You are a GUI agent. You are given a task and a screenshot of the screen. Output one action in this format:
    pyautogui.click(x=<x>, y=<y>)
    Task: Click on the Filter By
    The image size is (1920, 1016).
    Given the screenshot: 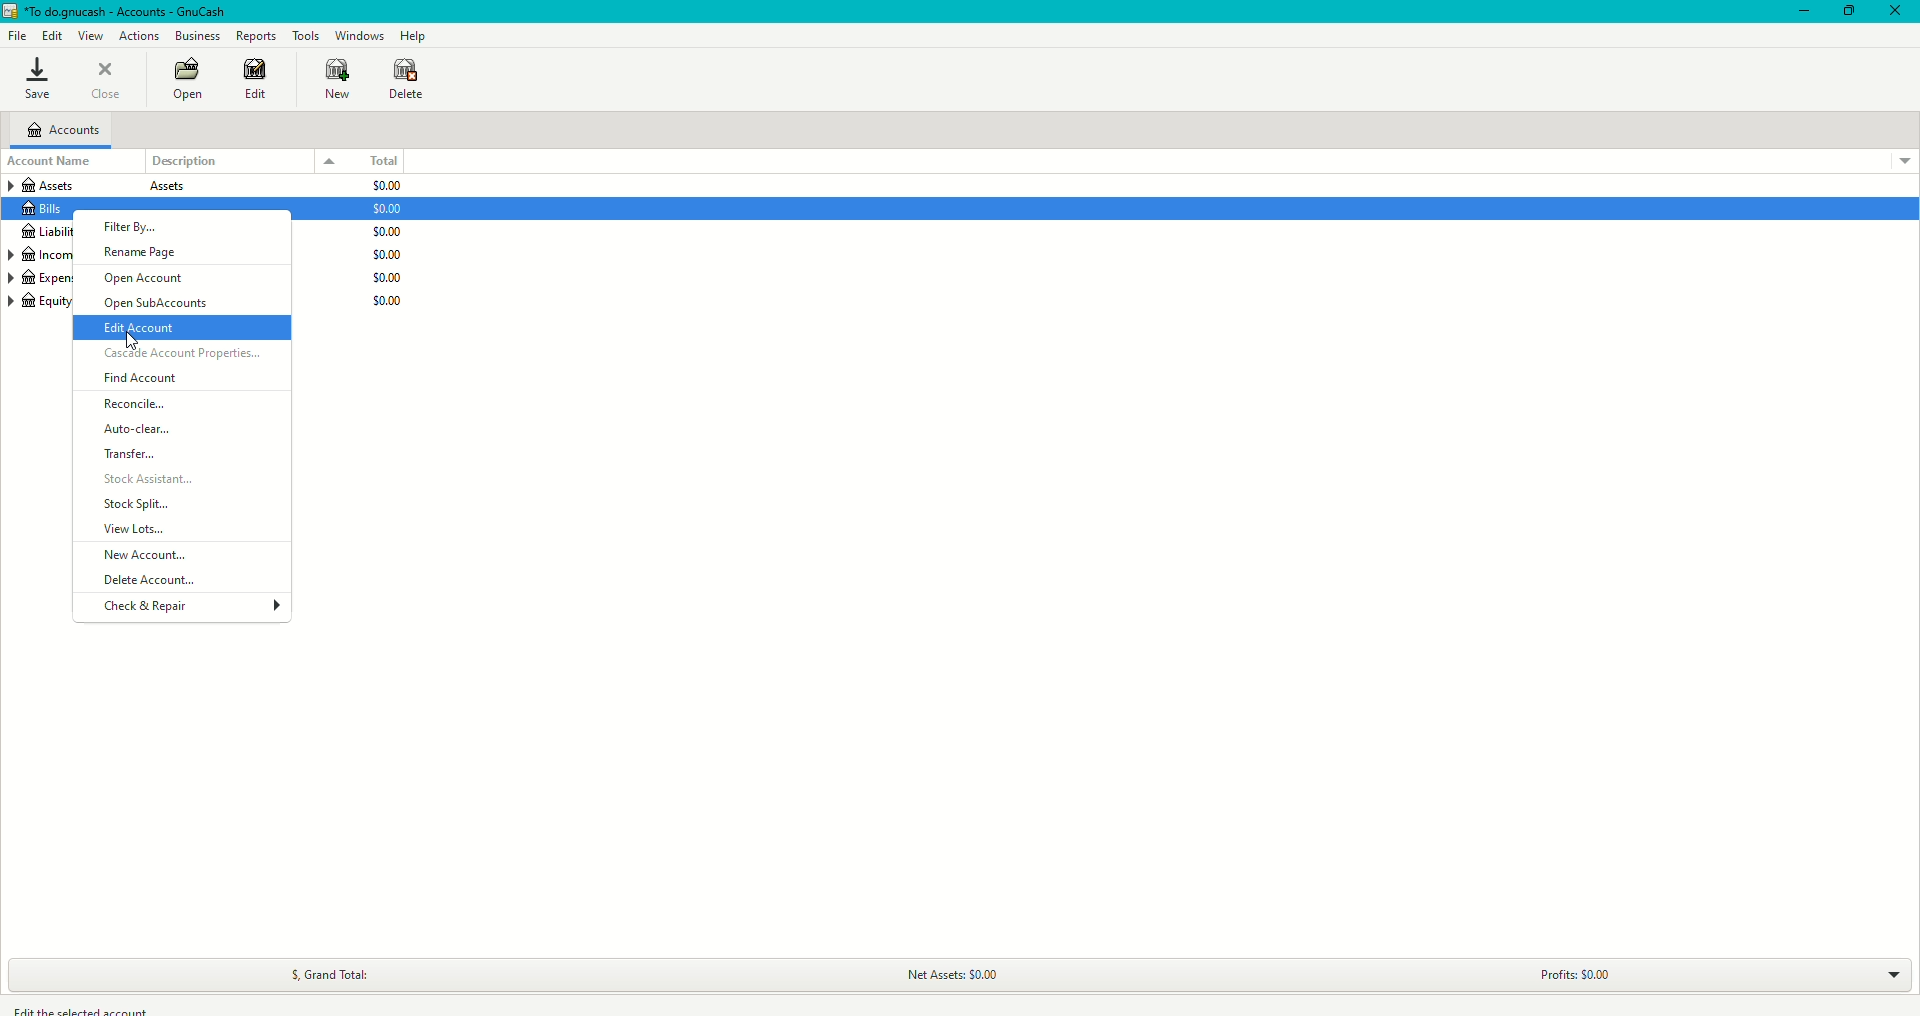 What is the action you would take?
    pyautogui.click(x=135, y=225)
    